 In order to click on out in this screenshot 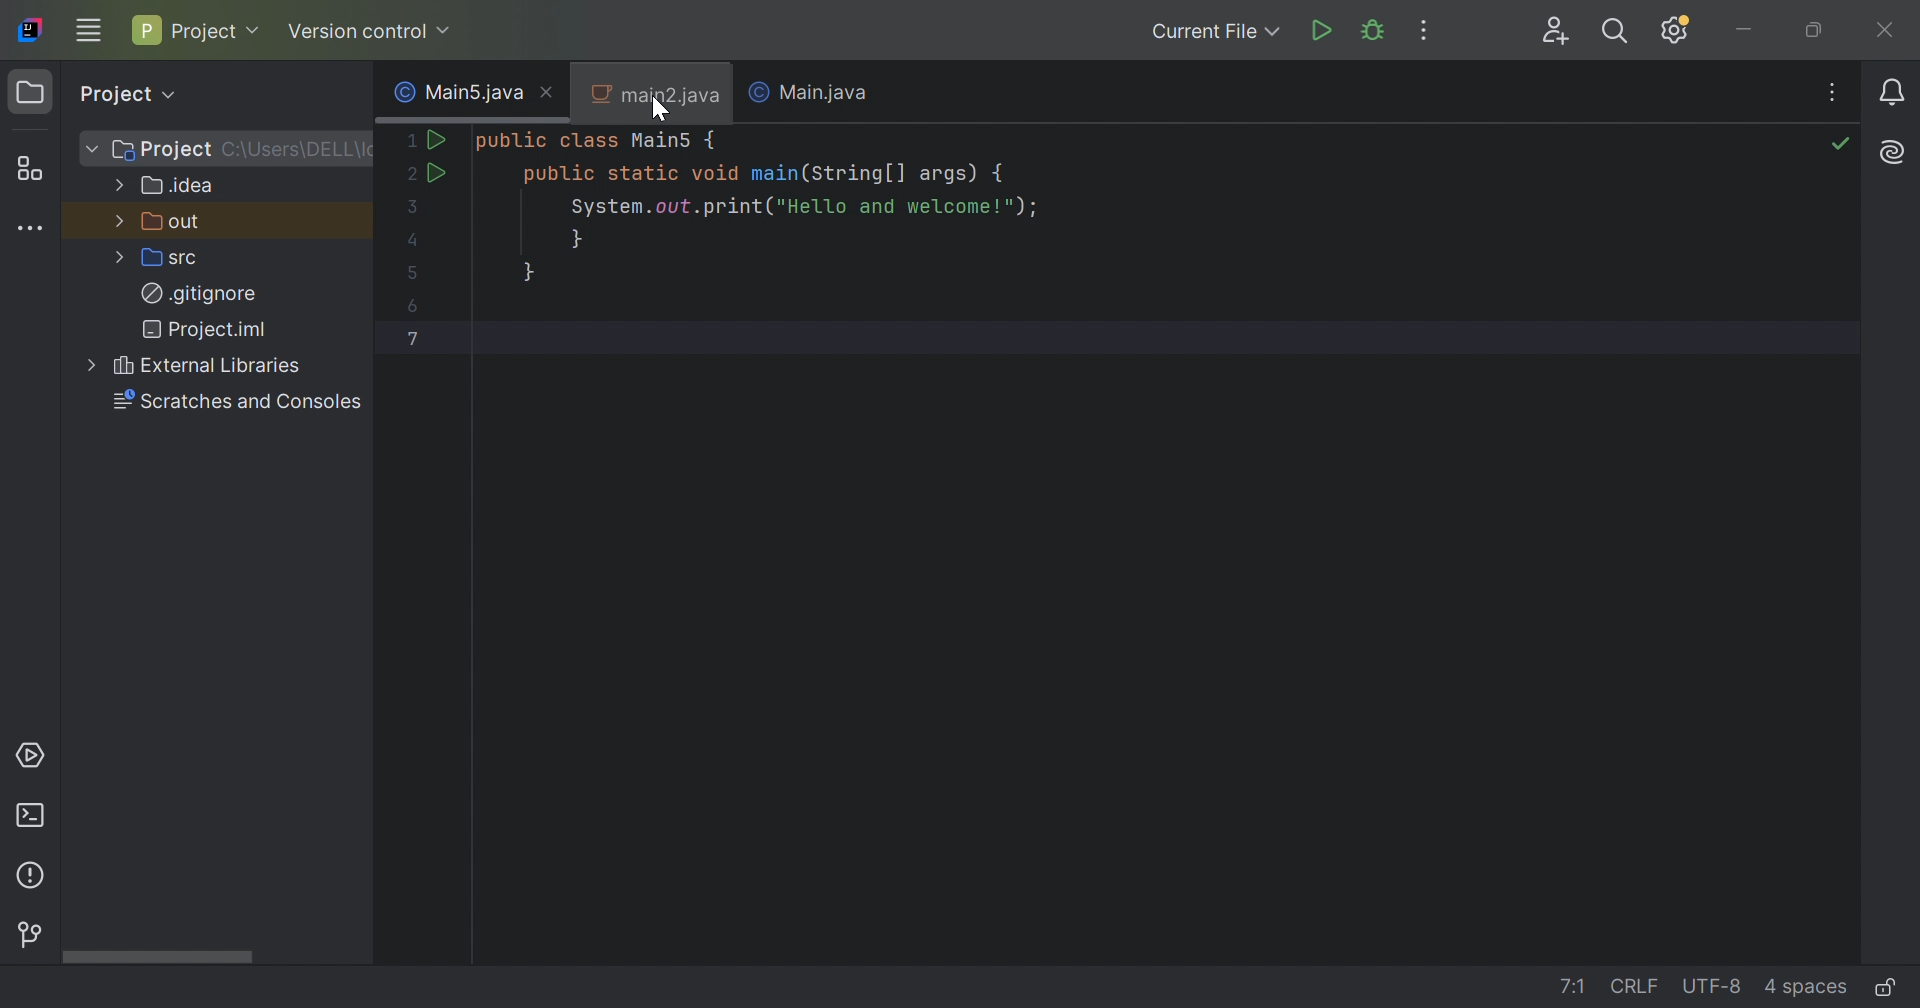, I will do `click(175, 223)`.